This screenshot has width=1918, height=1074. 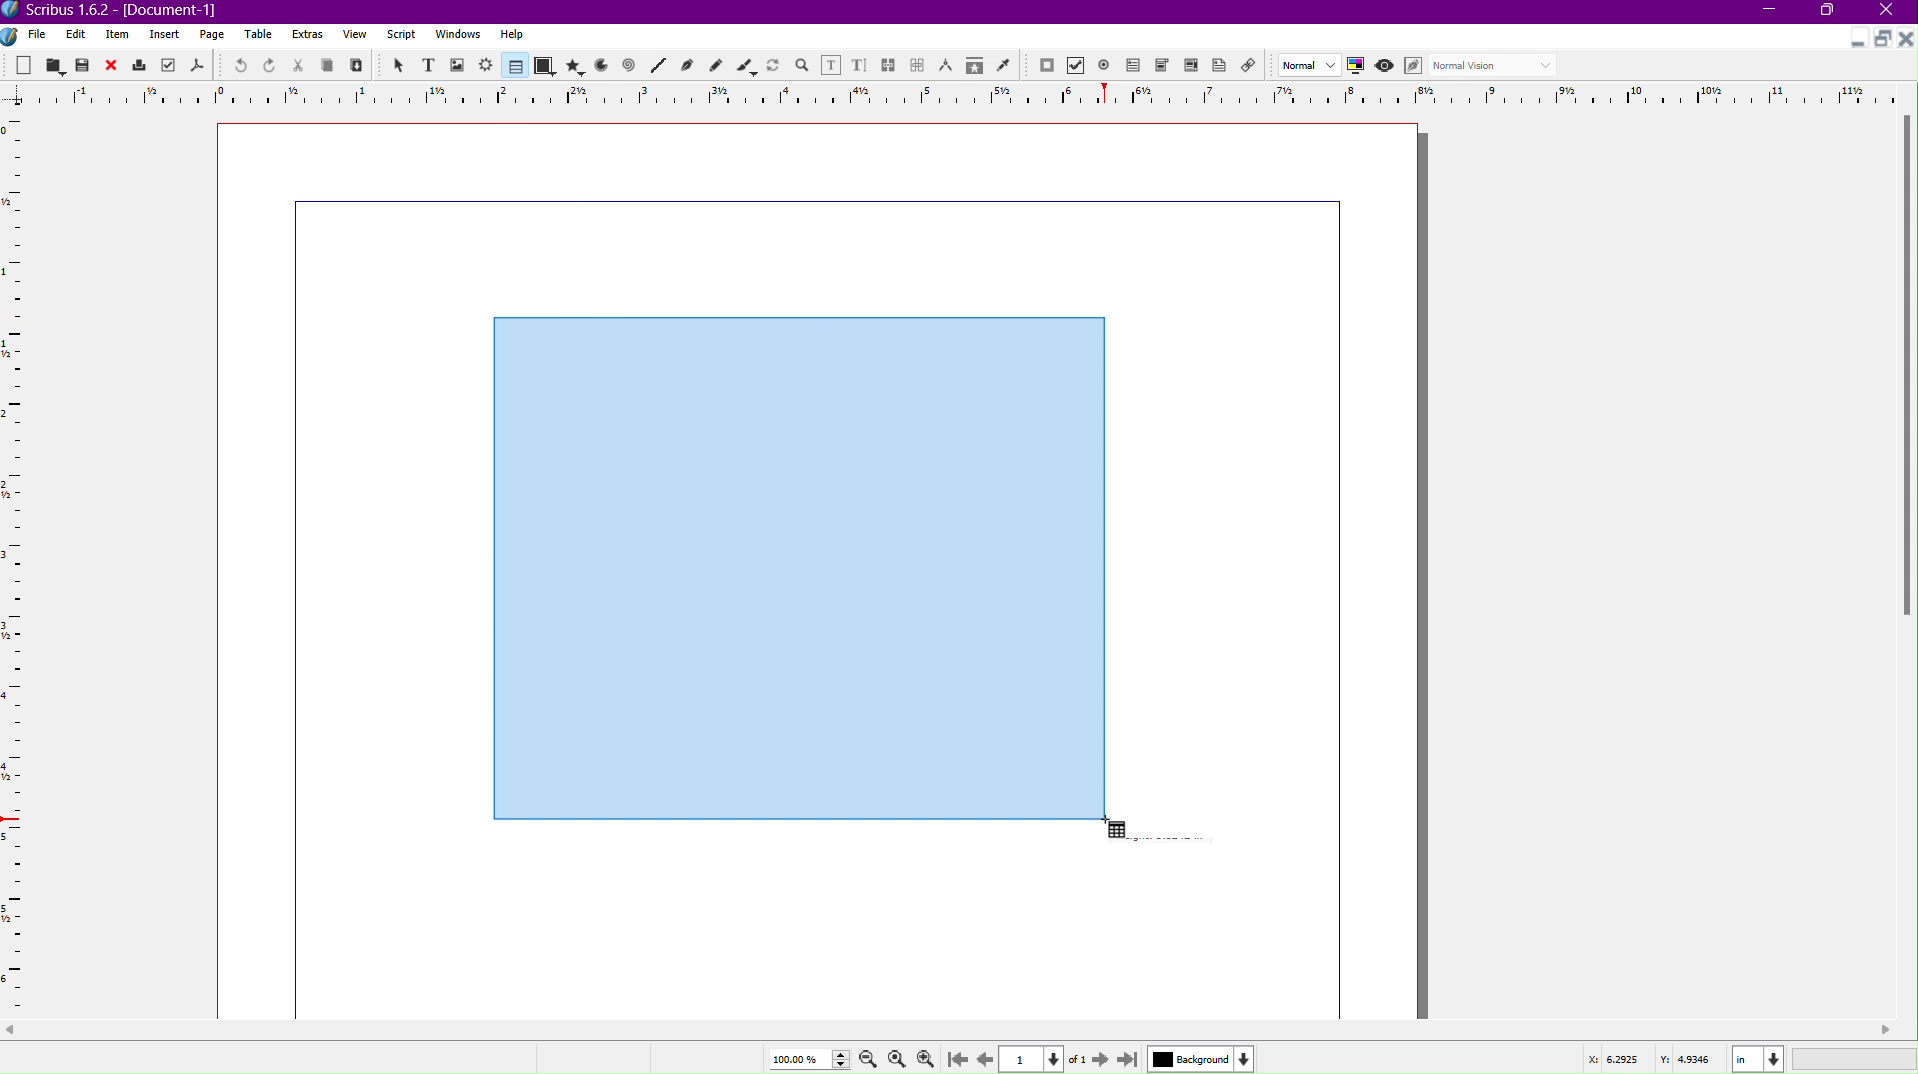 I want to click on Script, so click(x=401, y=35).